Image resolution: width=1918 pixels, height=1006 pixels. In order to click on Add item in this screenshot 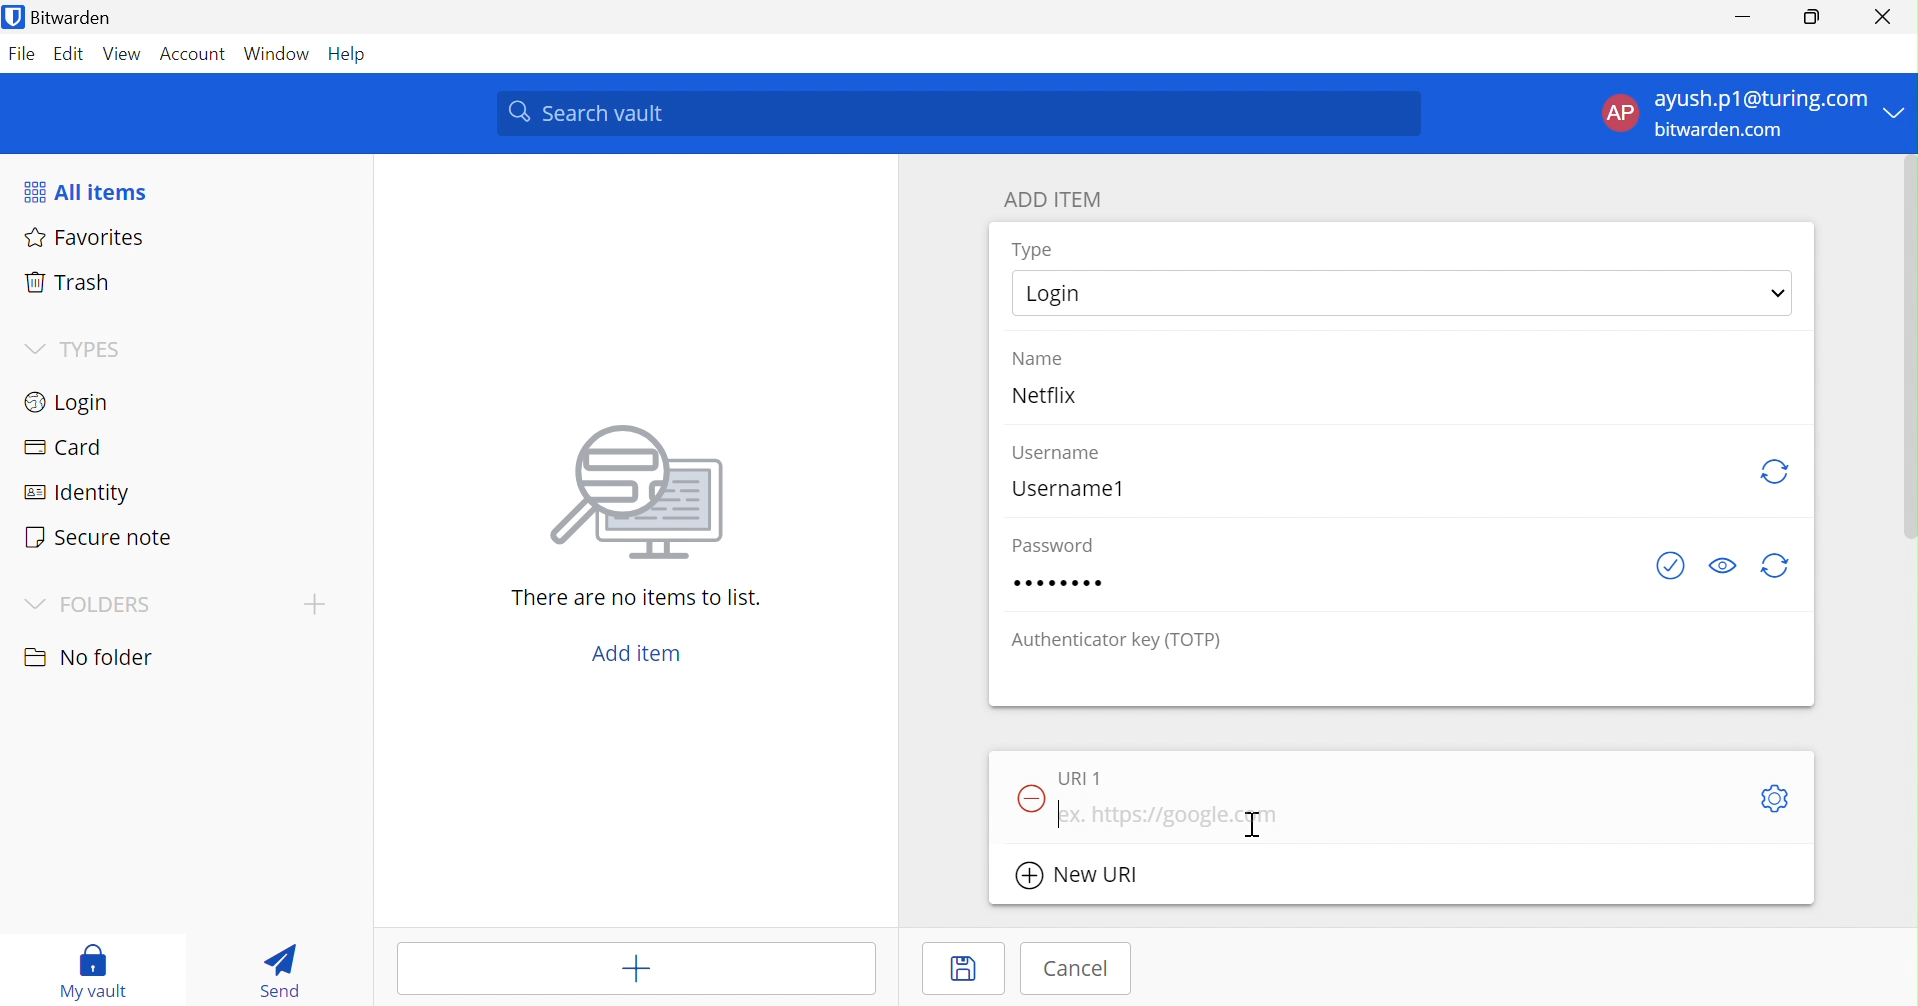, I will do `click(640, 653)`.